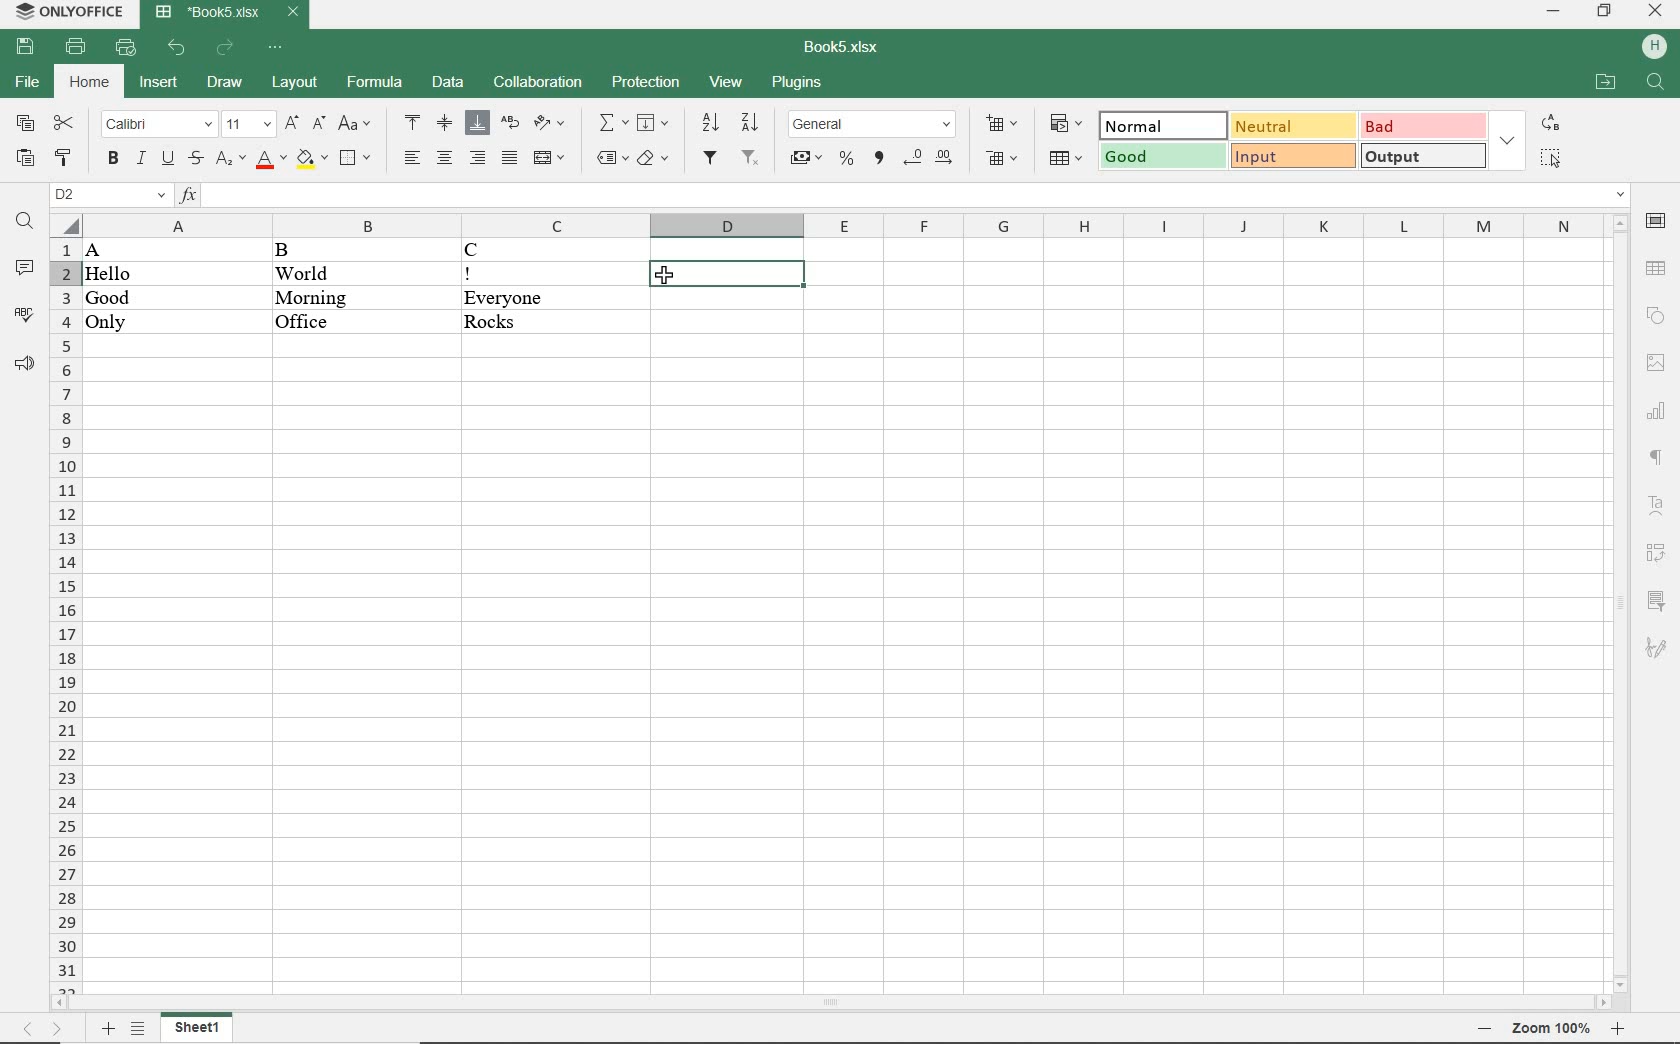 Image resolution: width=1680 pixels, height=1044 pixels. What do you see at coordinates (553, 298) in the screenshot?
I see `Everyone` at bounding box center [553, 298].